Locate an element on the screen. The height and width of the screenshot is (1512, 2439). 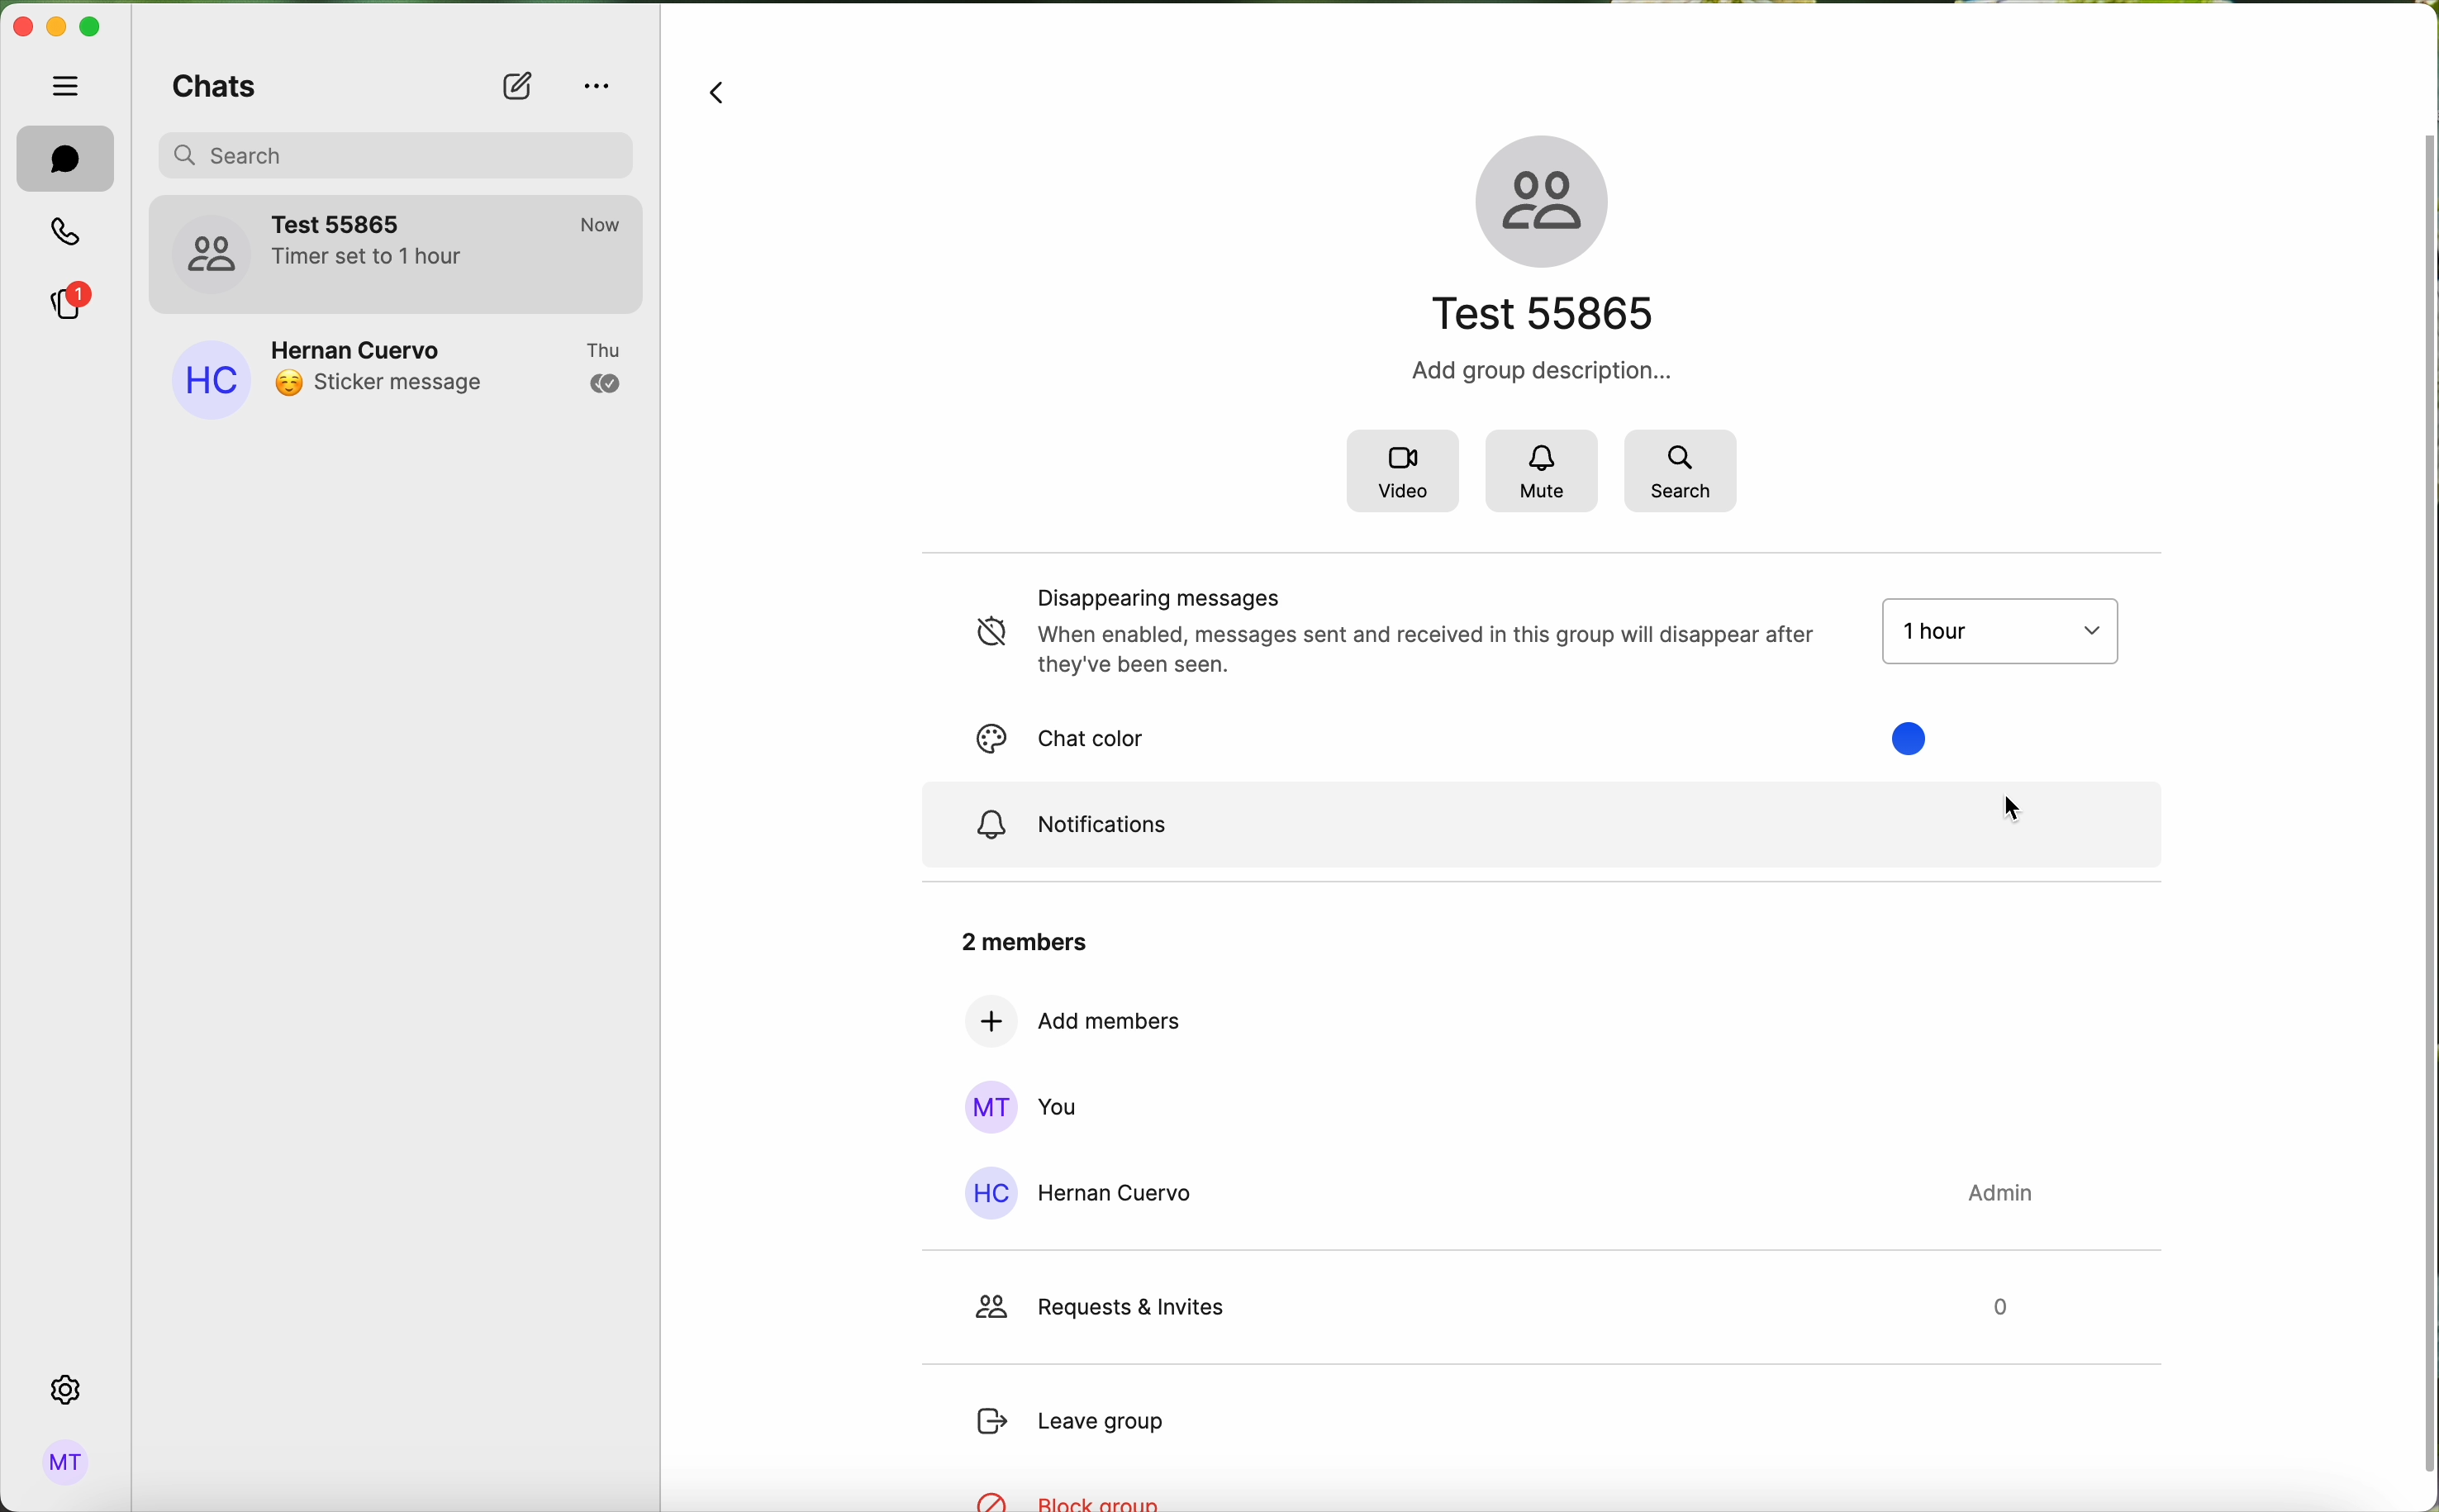
name of the group and icon is located at coordinates (1541, 233).